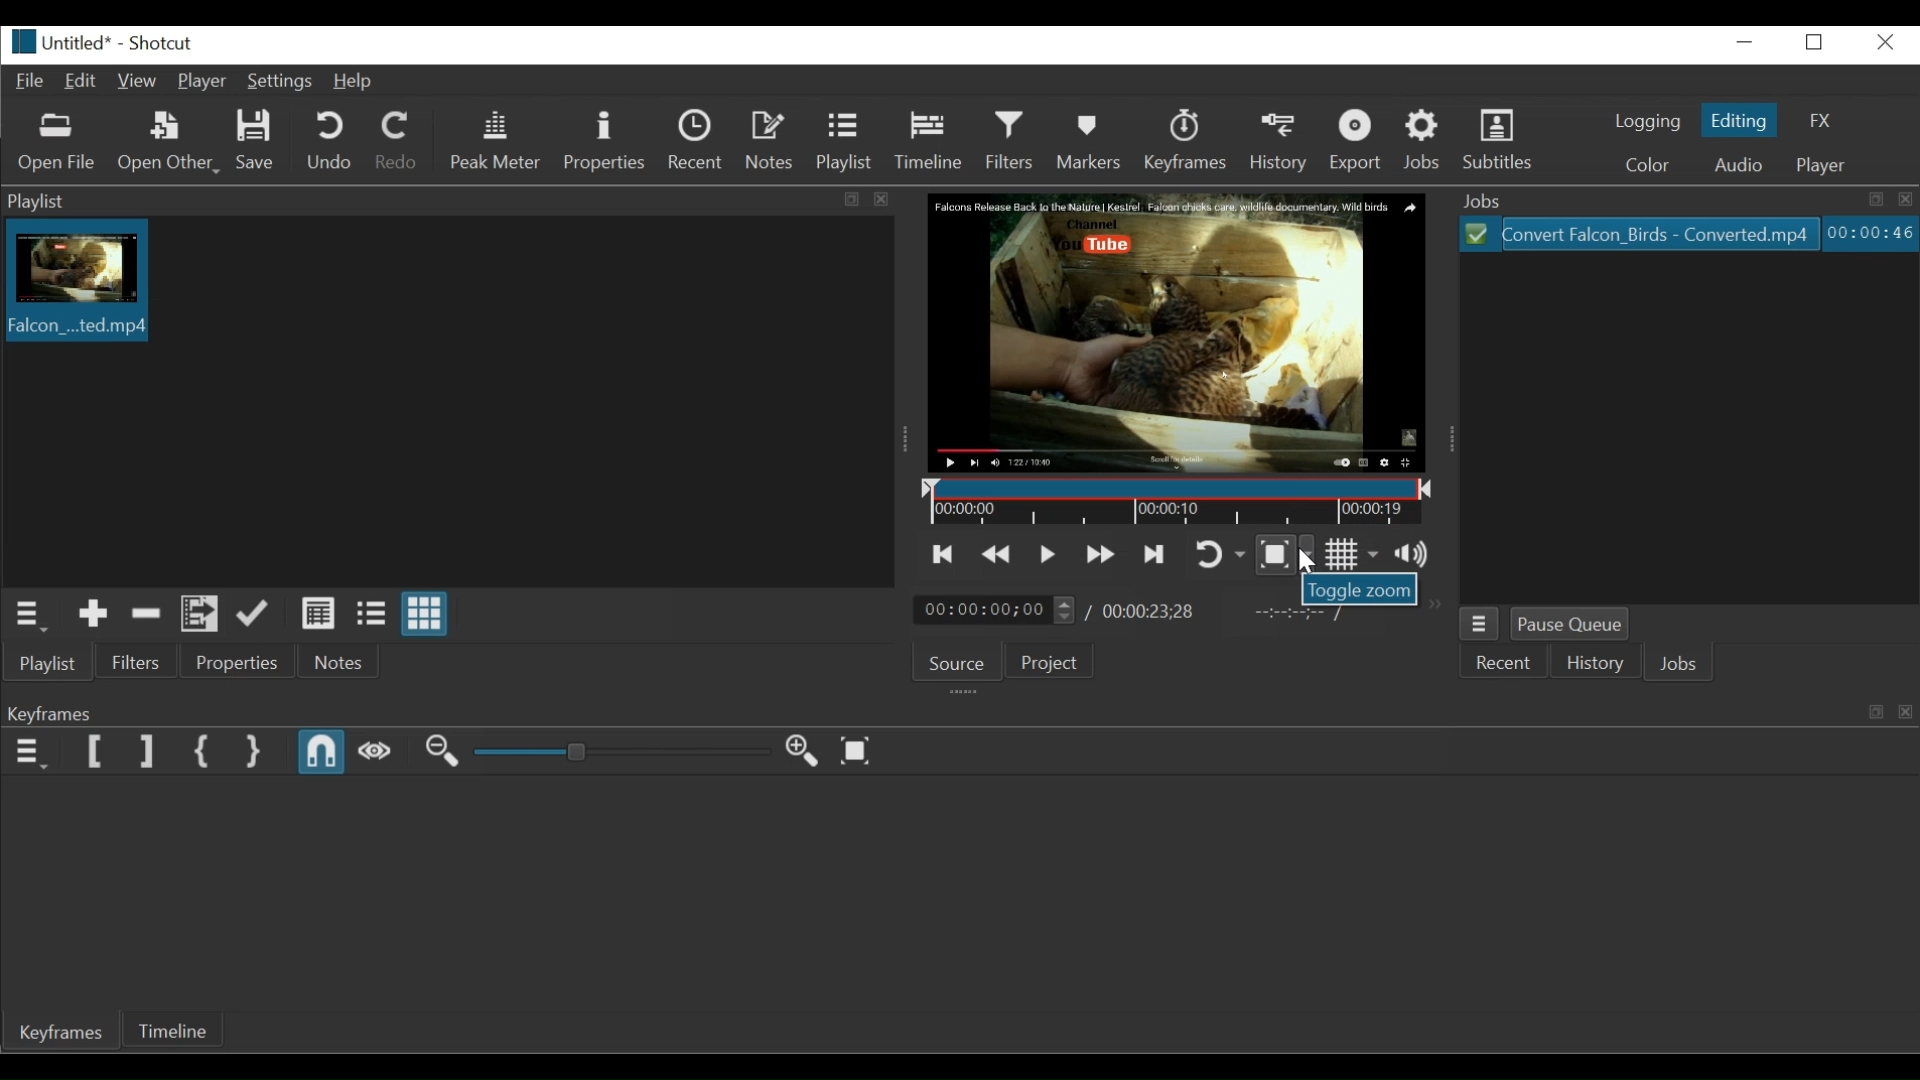 The image size is (1920, 1080). What do you see at coordinates (281, 82) in the screenshot?
I see `Settings` at bounding box center [281, 82].